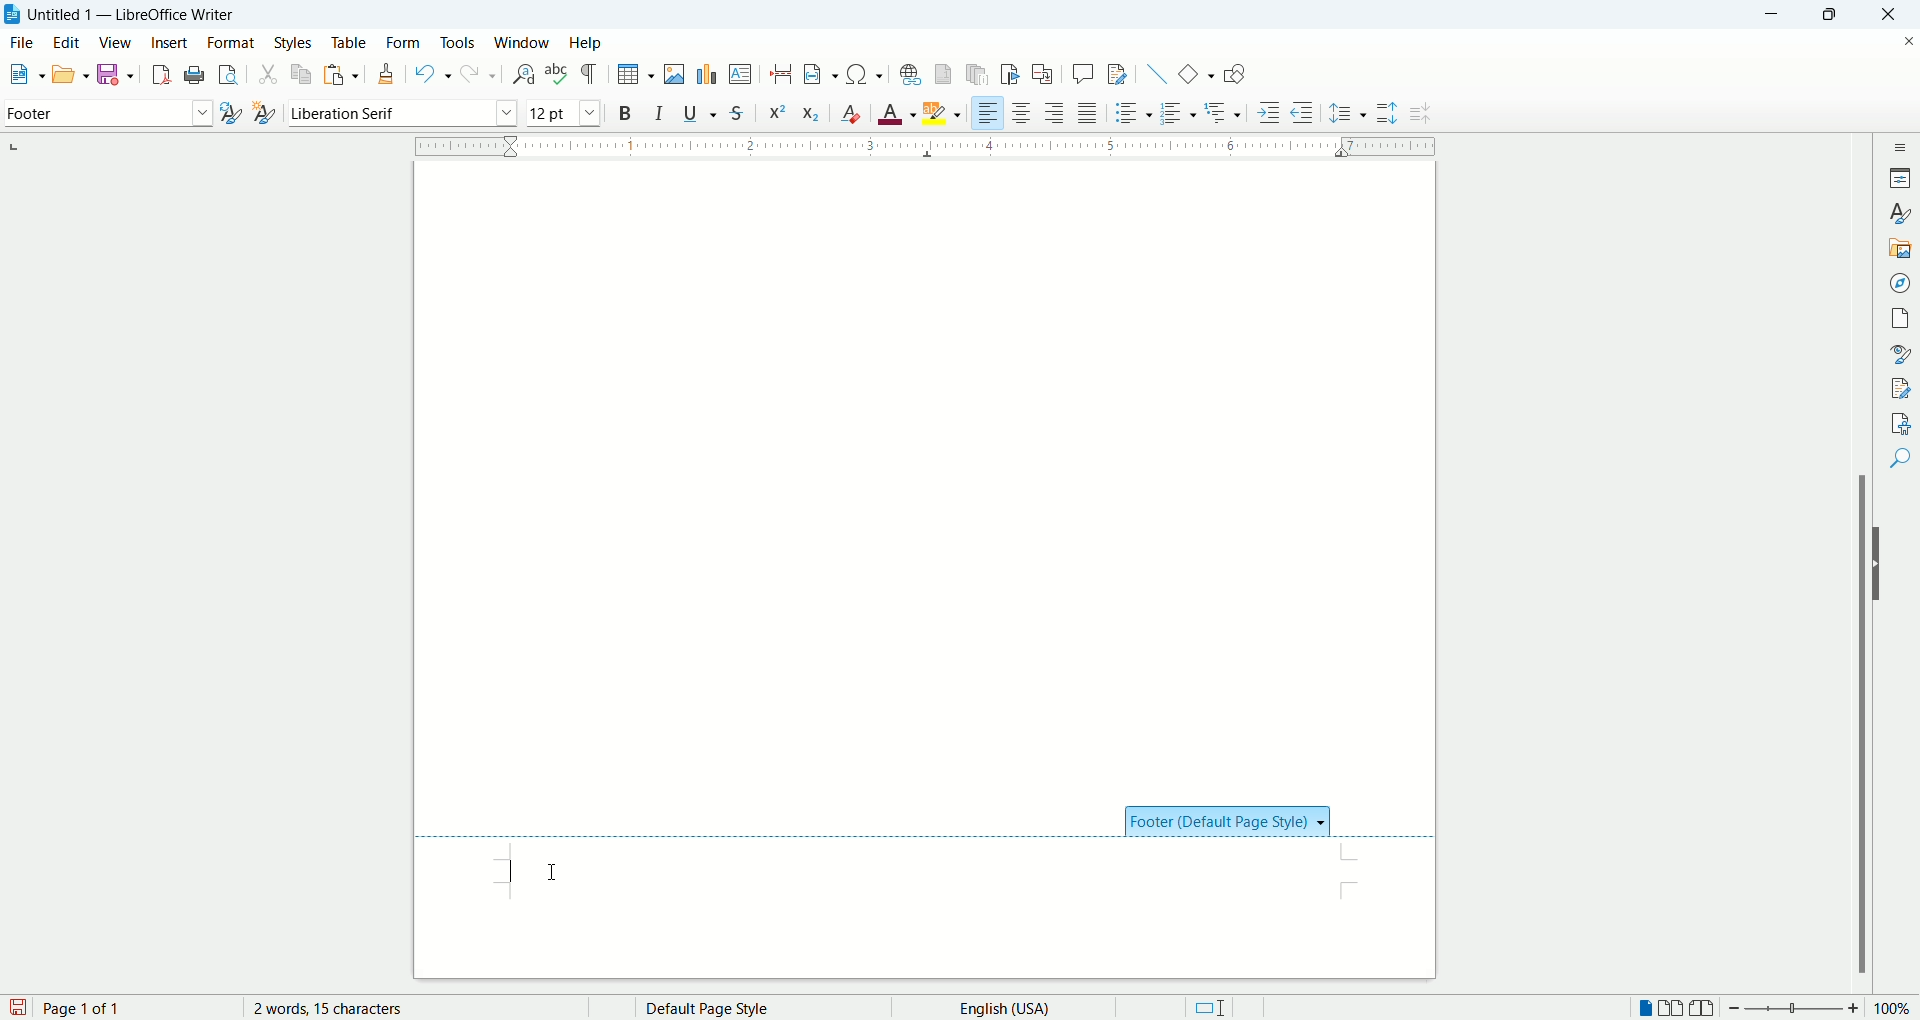 This screenshot has height=1020, width=1920. I want to click on styles, so click(296, 42).